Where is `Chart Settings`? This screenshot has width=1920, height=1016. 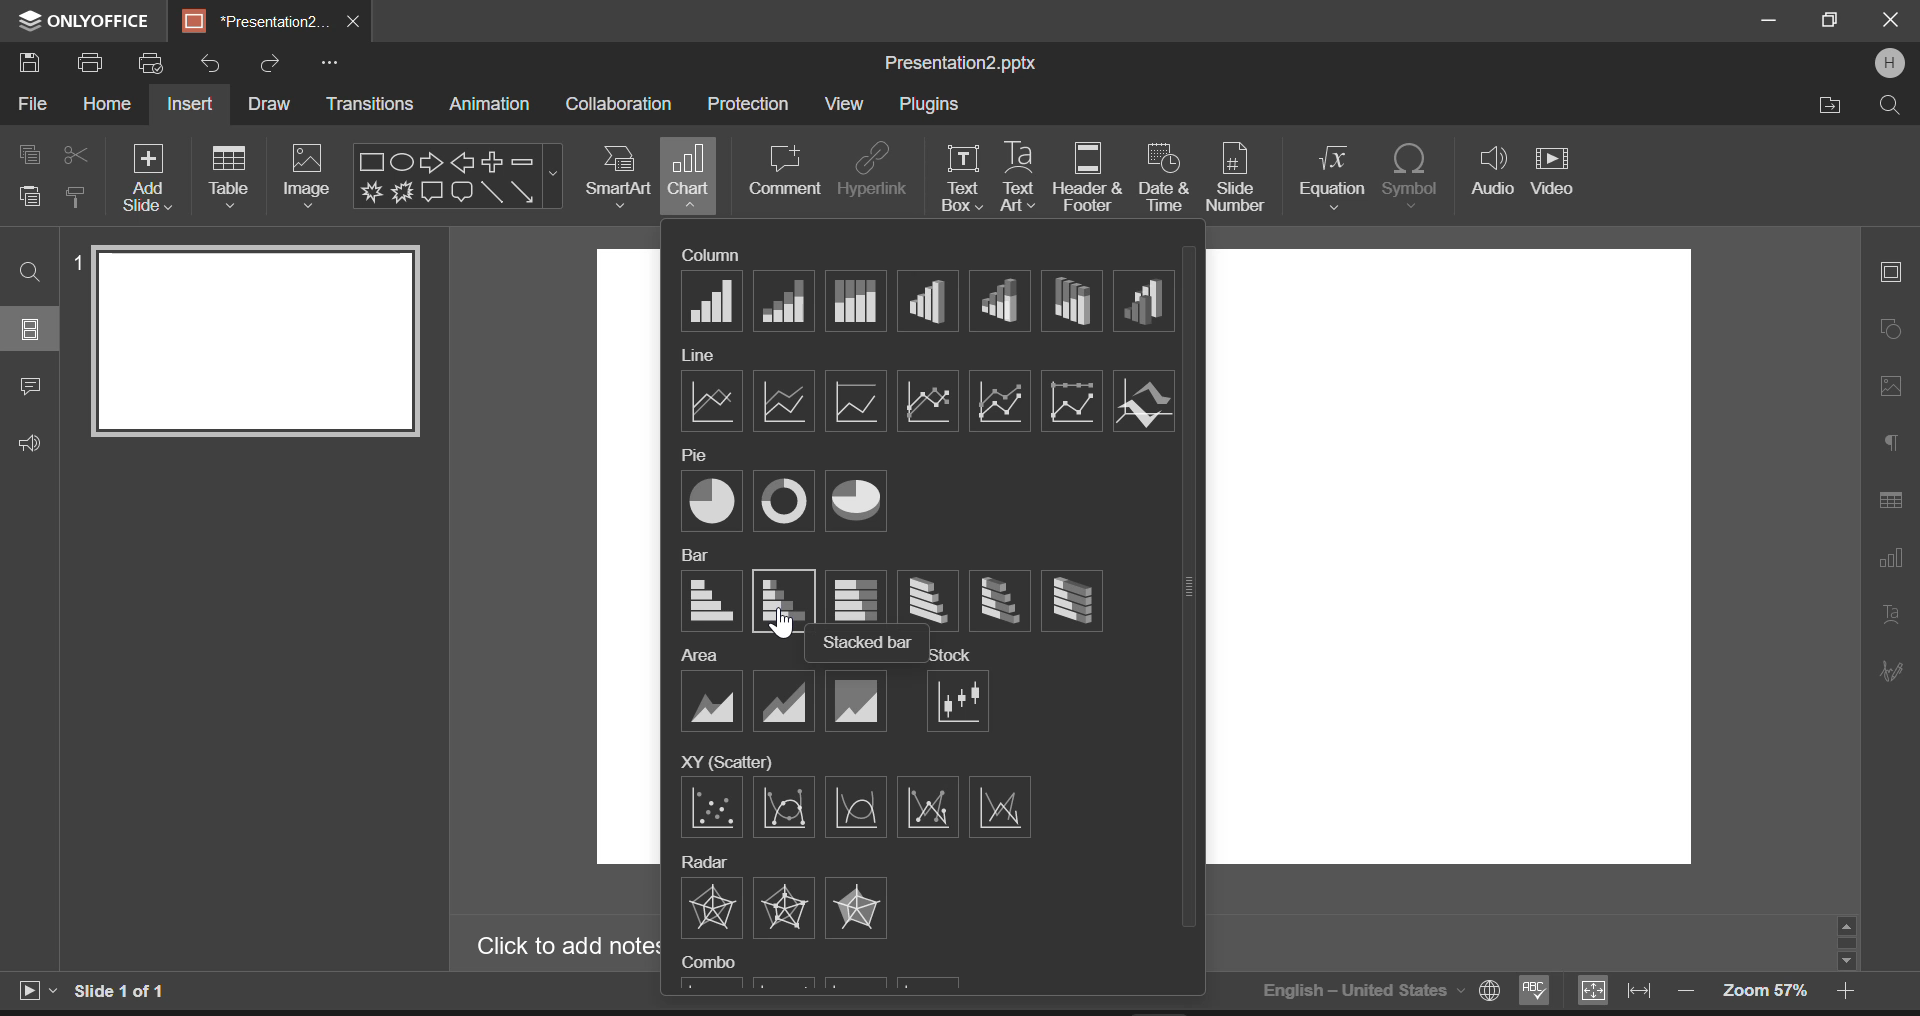
Chart Settings is located at coordinates (1889, 557).